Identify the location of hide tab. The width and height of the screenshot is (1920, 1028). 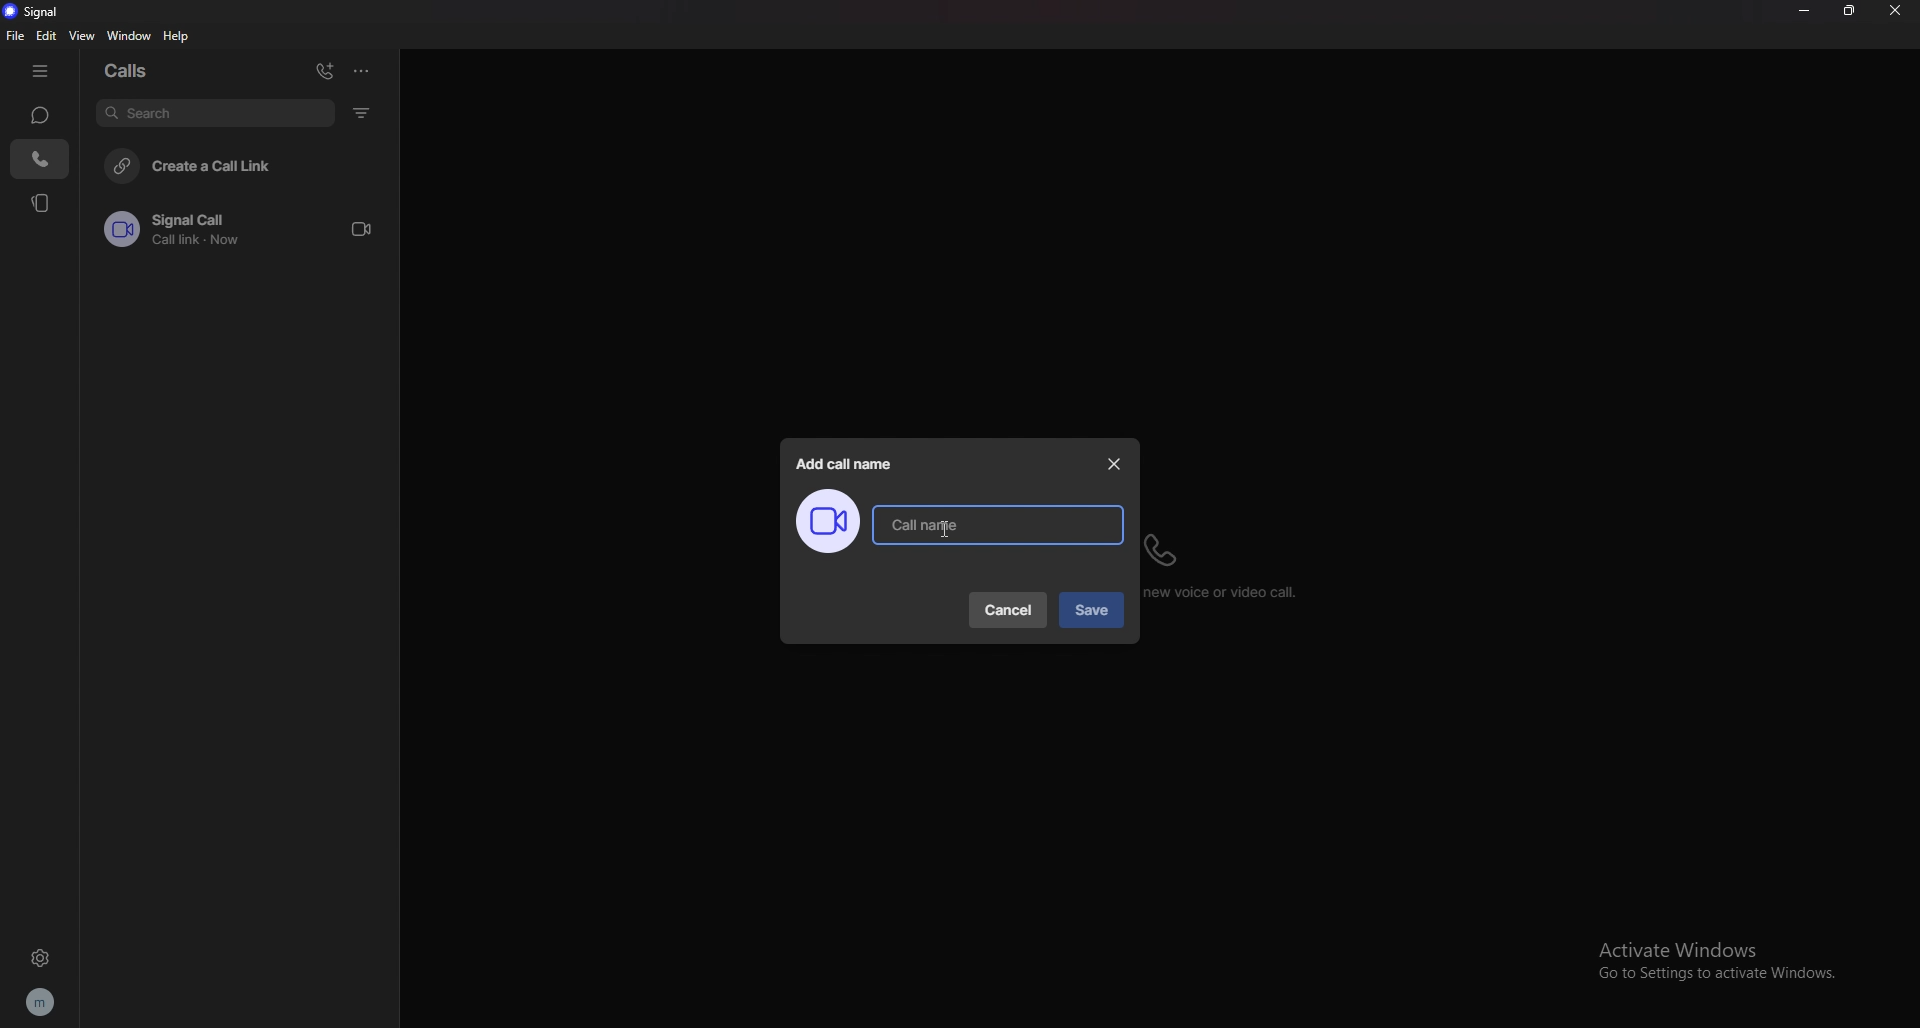
(40, 72).